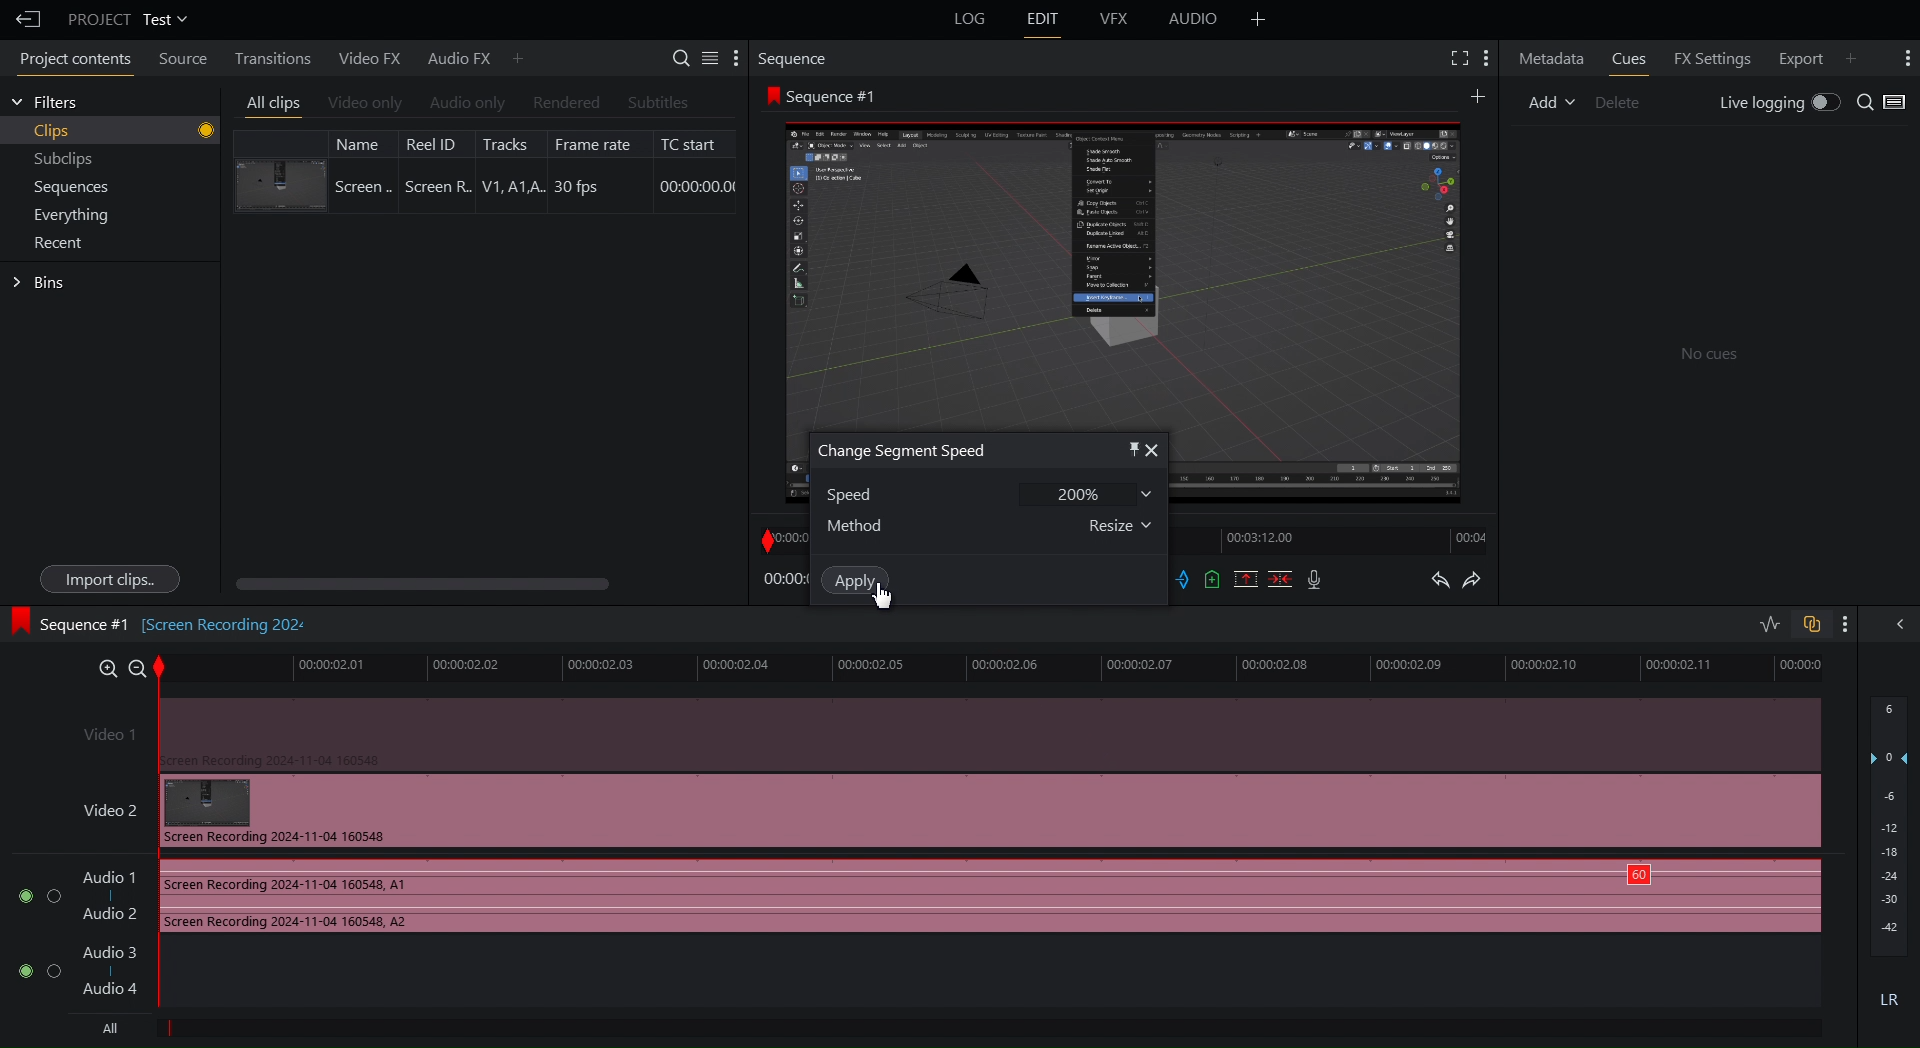 The image size is (1920, 1048). What do you see at coordinates (457, 584) in the screenshot?
I see `Scroll bar` at bounding box center [457, 584].